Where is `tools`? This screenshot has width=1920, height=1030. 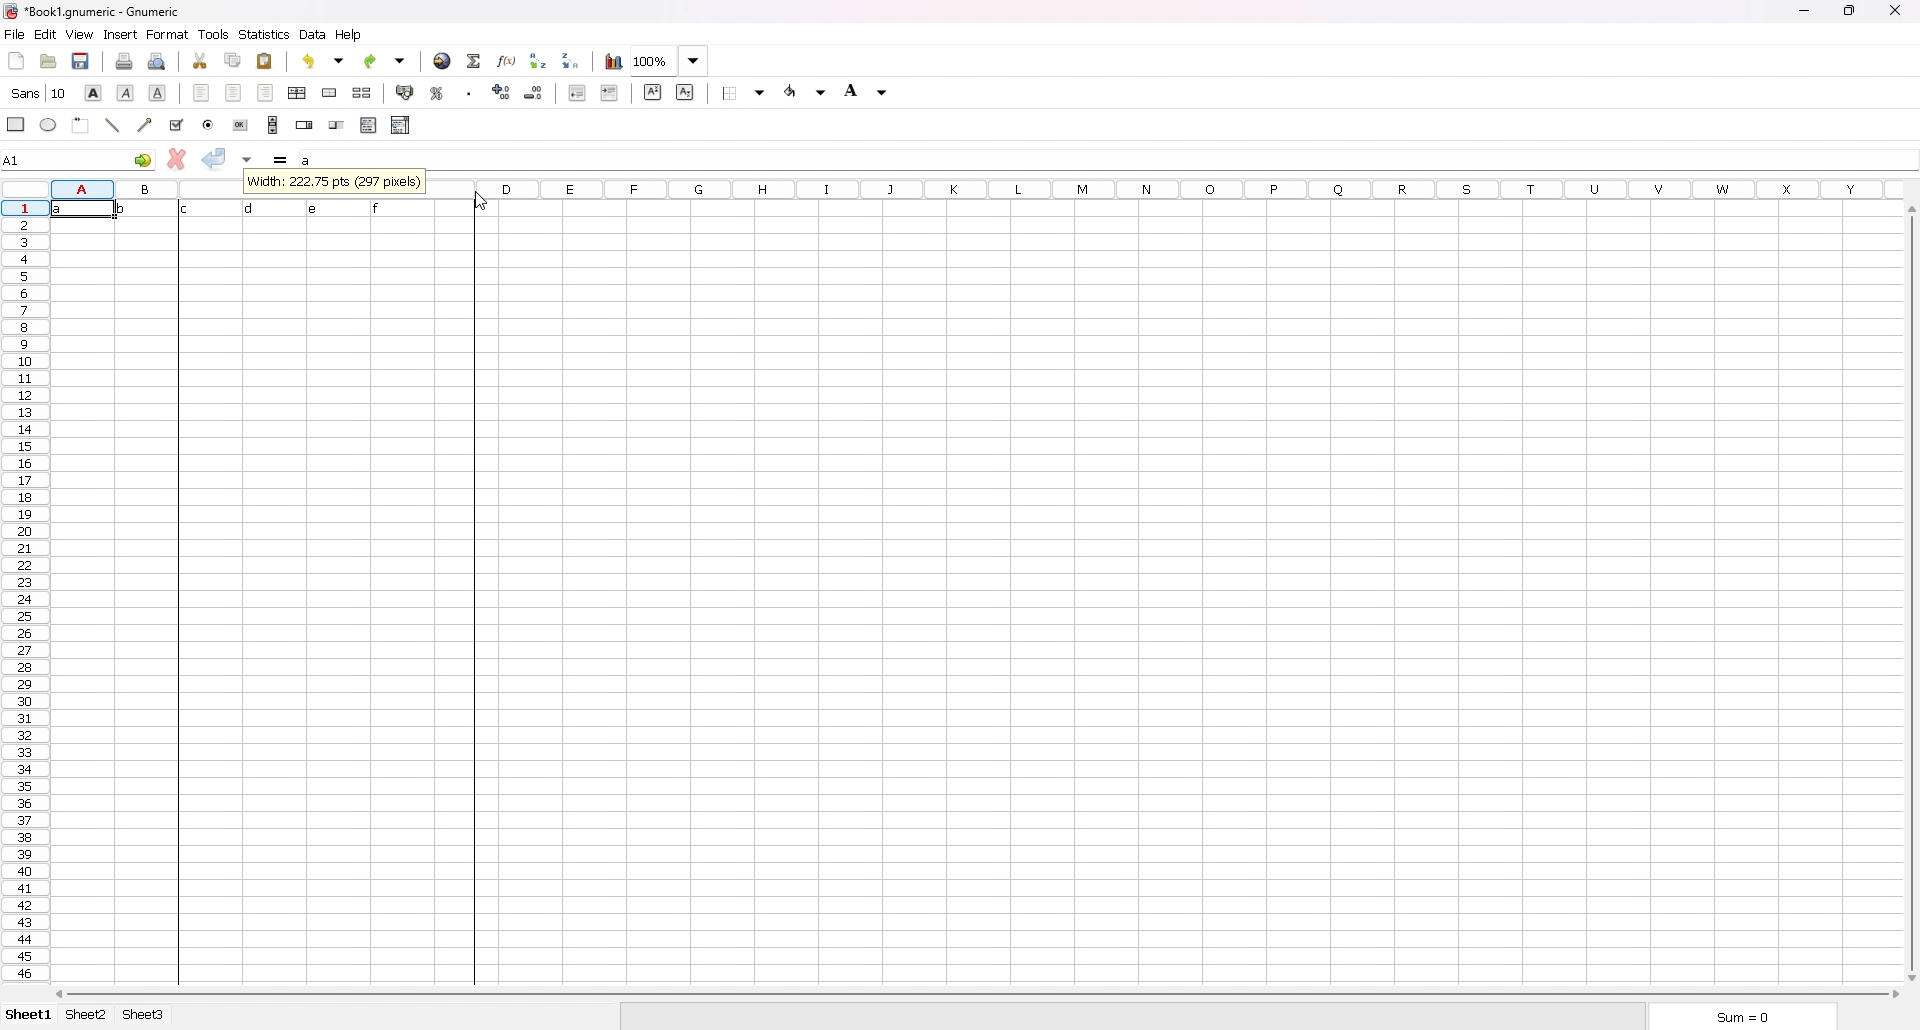 tools is located at coordinates (214, 34).